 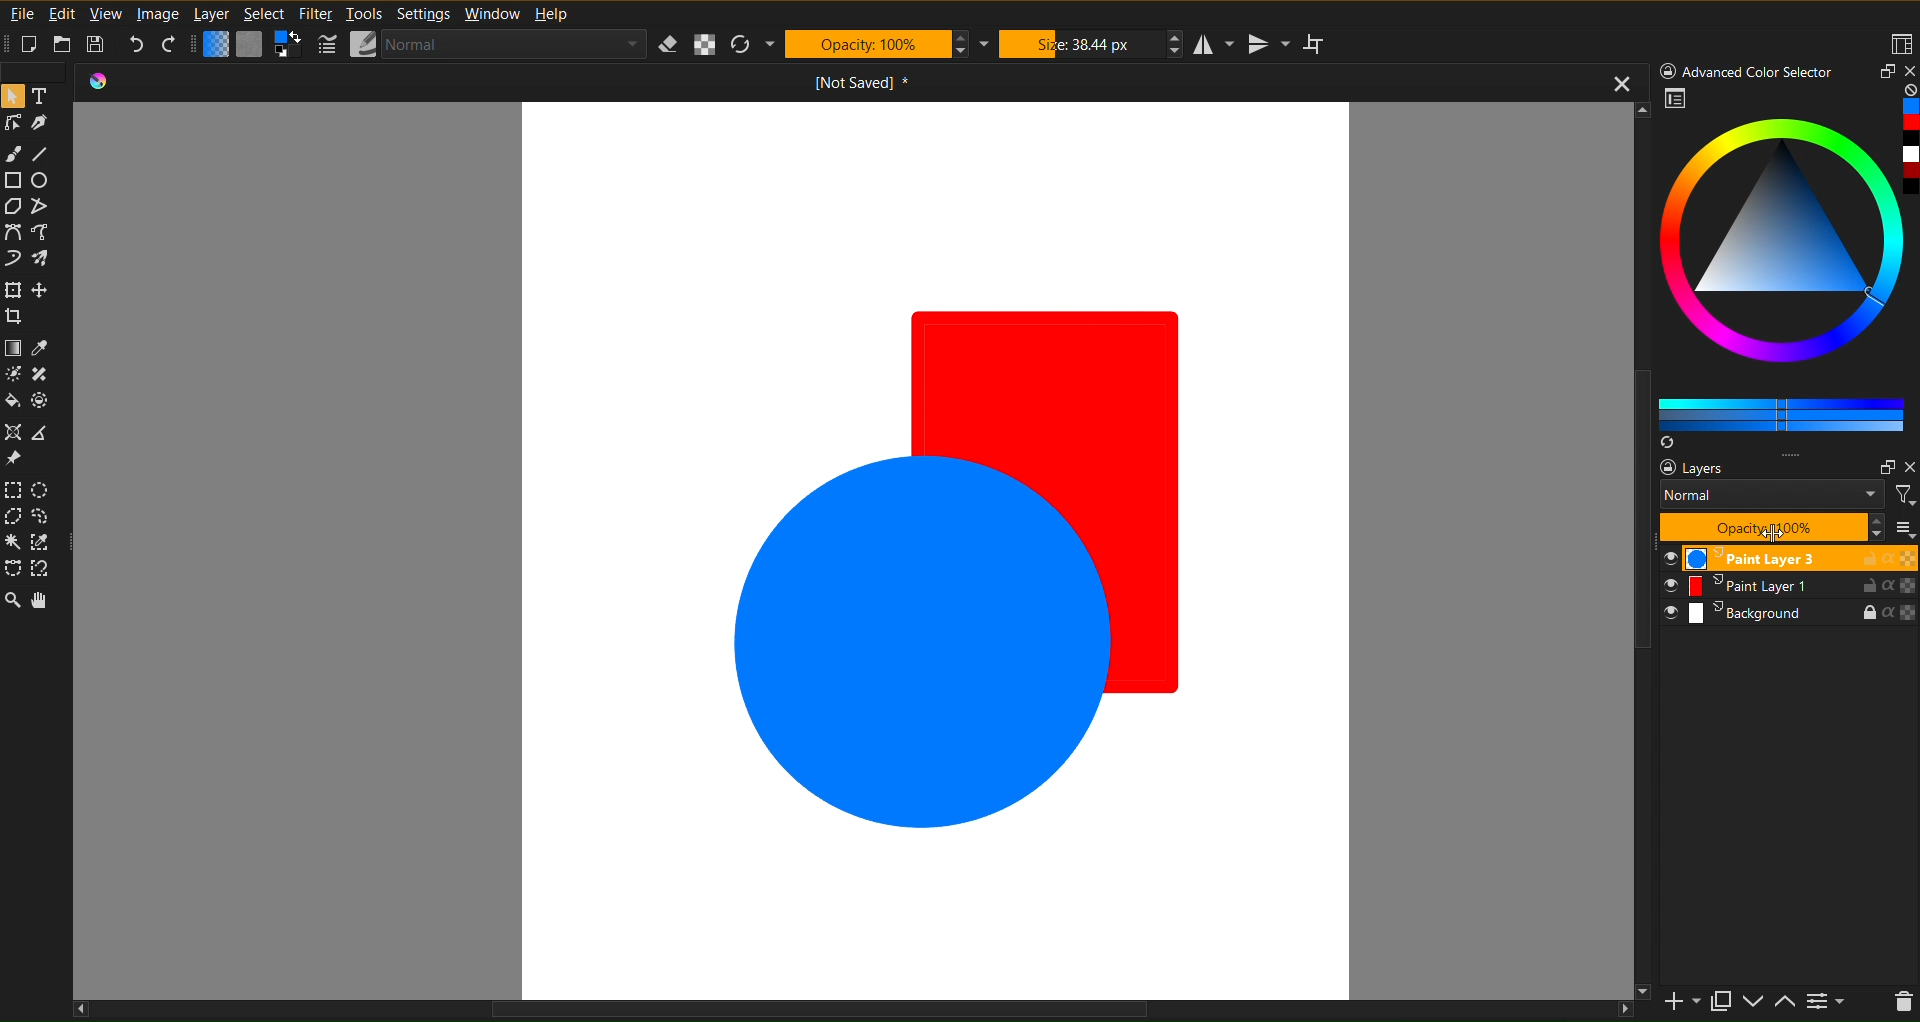 I want to click on Horizontal Mirror, so click(x=1213, y=42).